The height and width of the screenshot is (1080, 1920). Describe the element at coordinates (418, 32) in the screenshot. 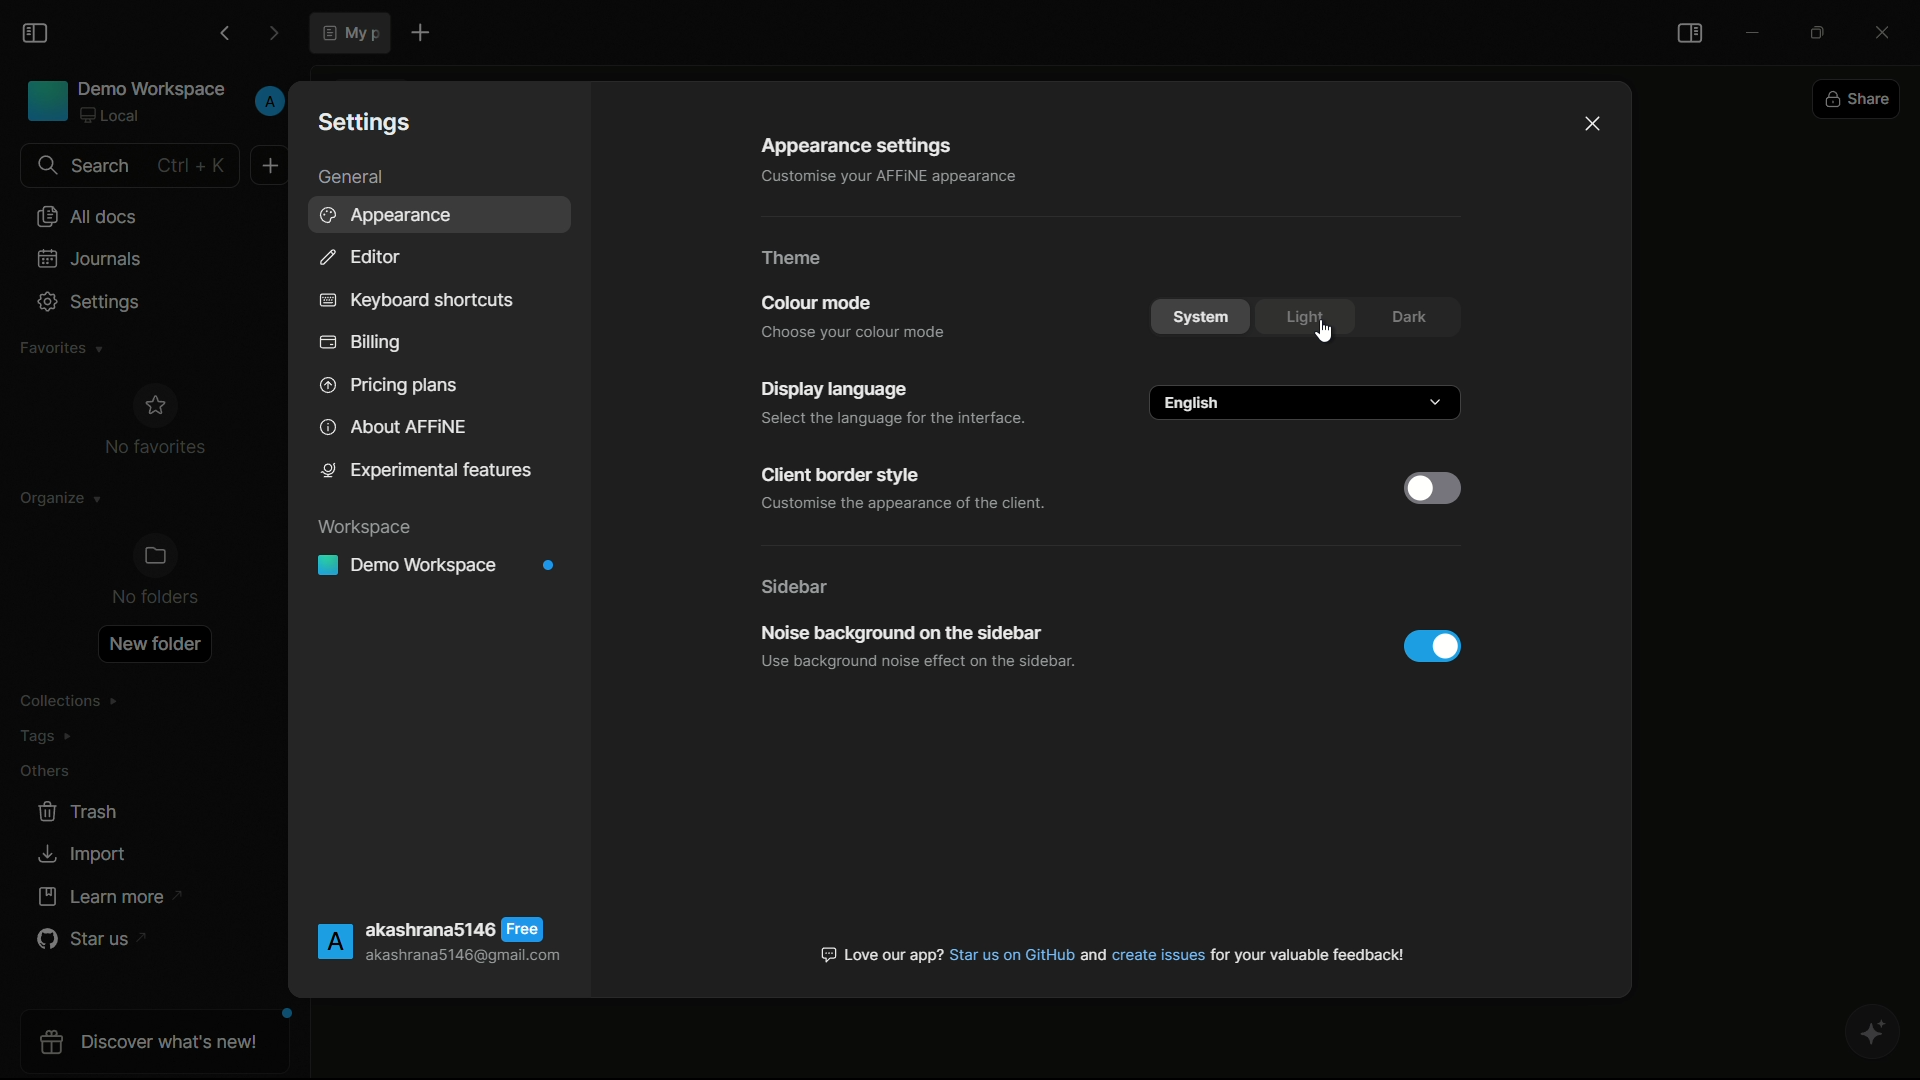

I see `new document` at that location.